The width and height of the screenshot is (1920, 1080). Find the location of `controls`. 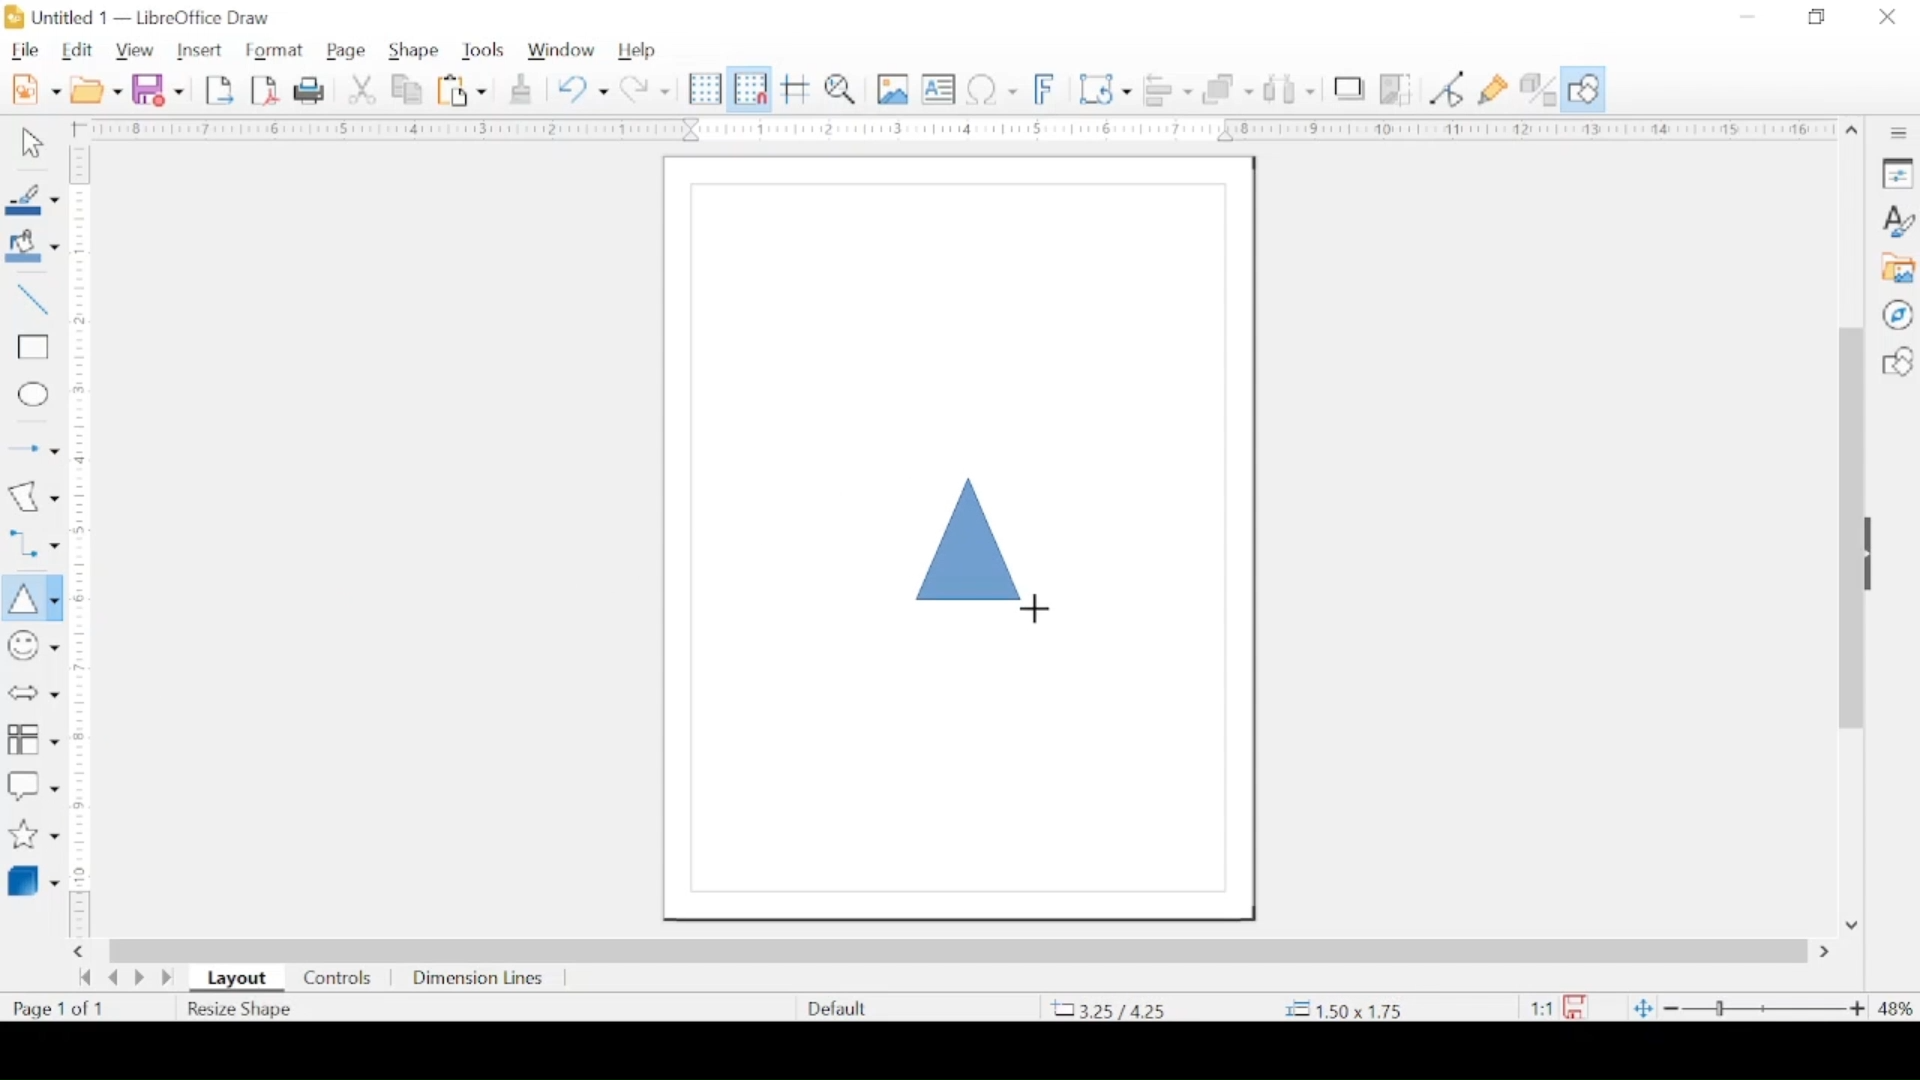

controls is located at coordinates (336, 978).